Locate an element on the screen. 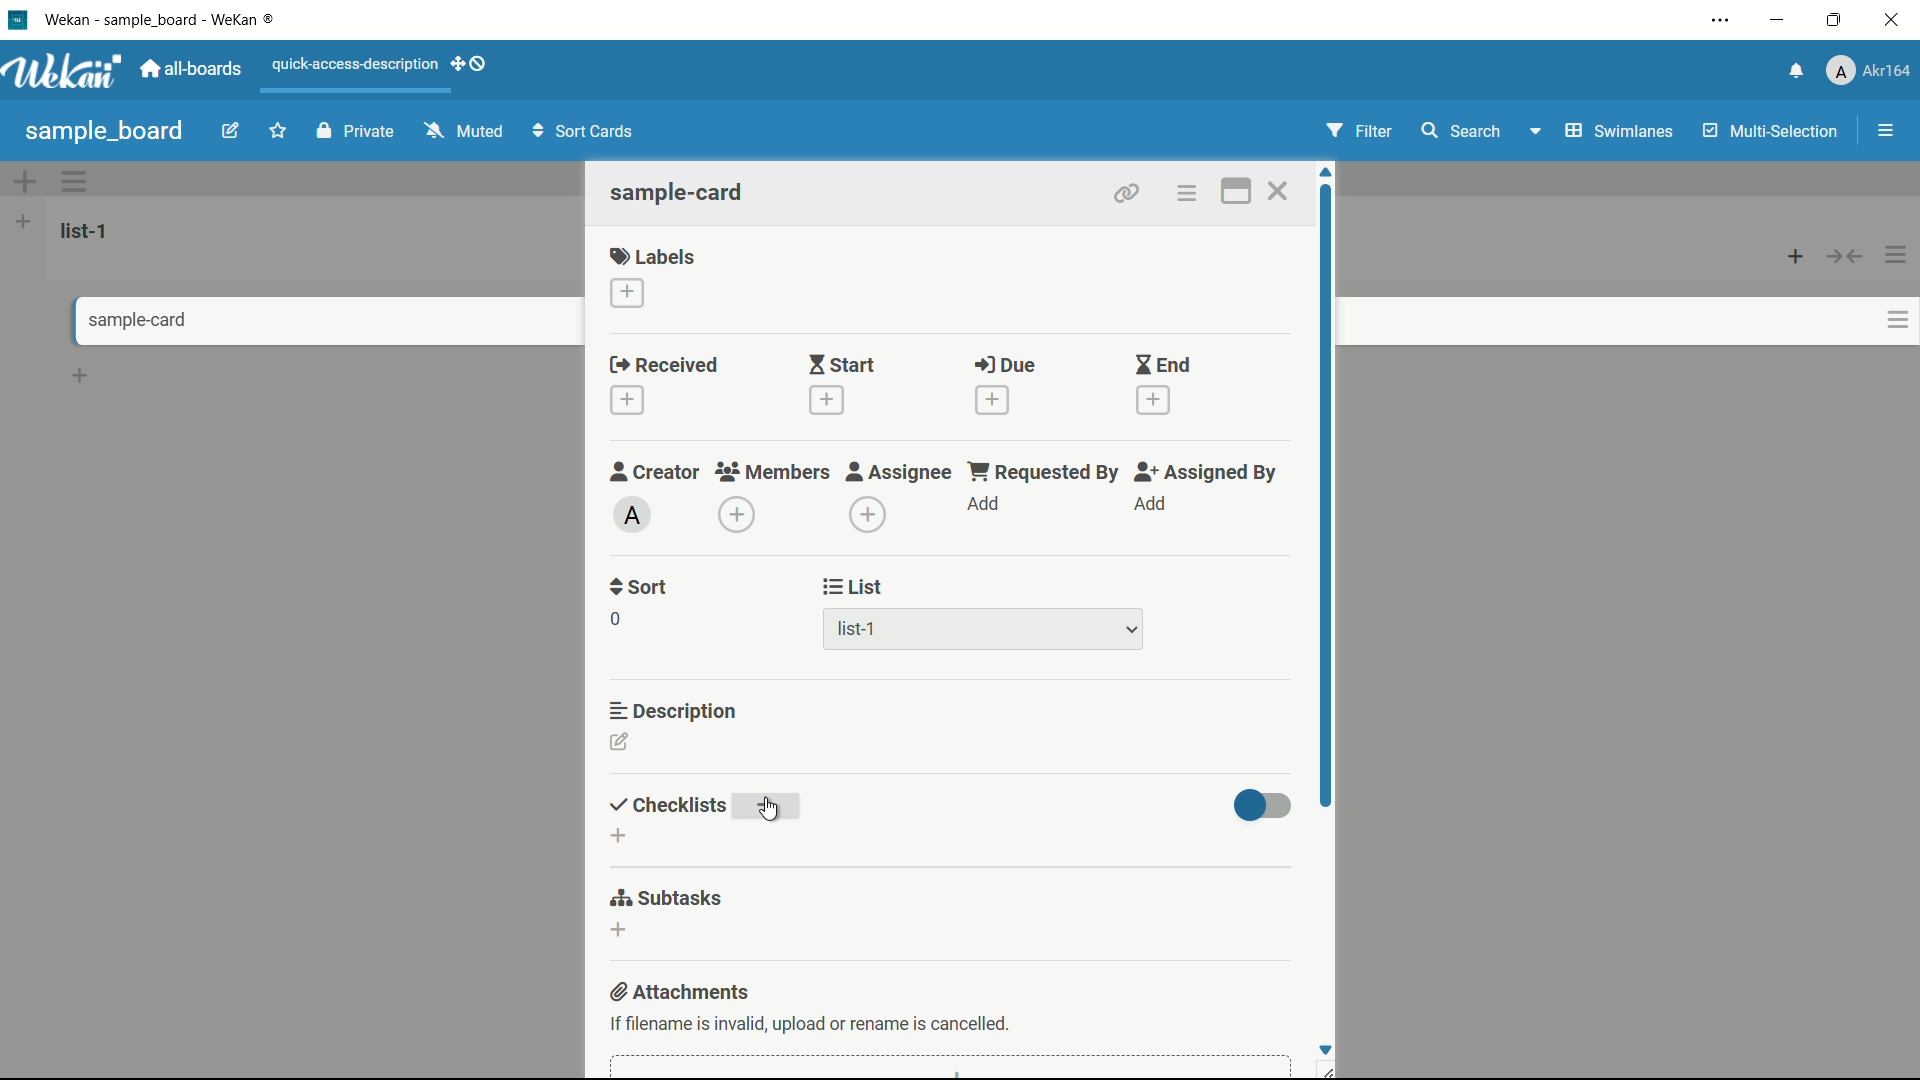 This screenshot has height=1080, width=1920. app icon is located at coordinates (17, 19).